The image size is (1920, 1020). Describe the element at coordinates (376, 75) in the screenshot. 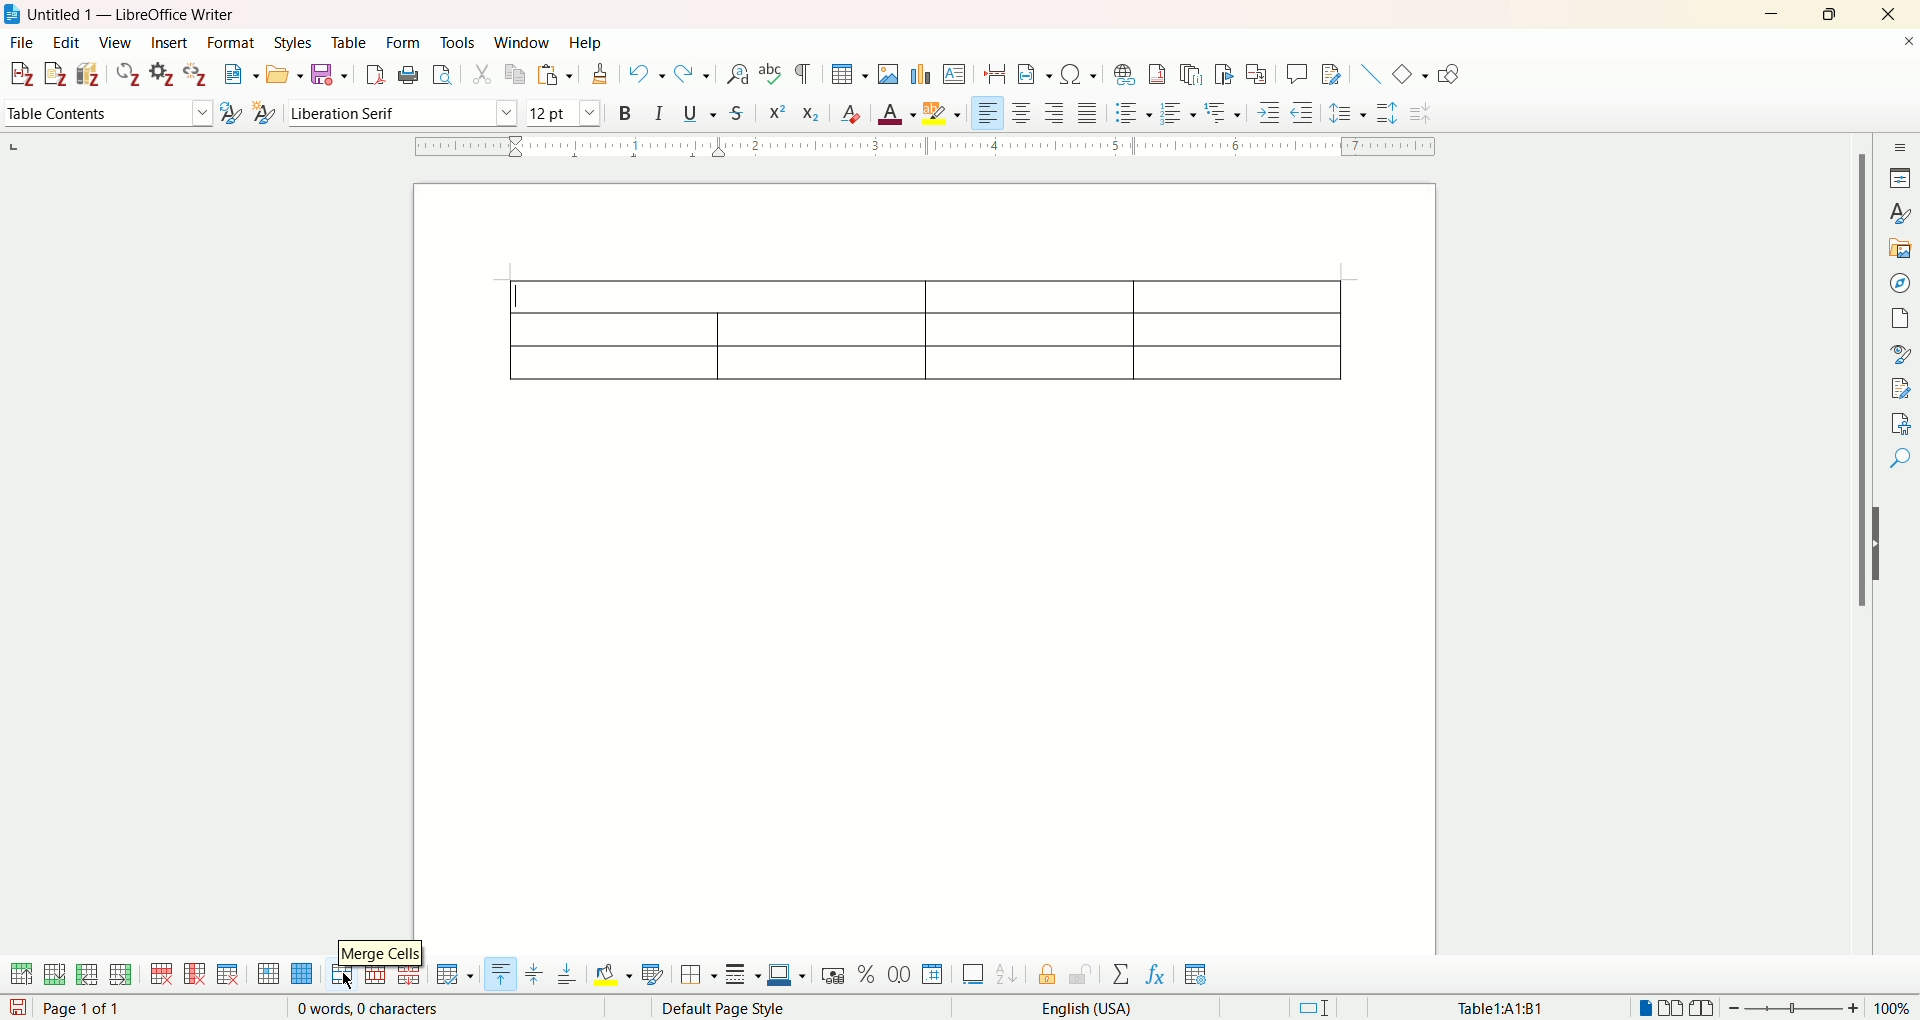

I see `export` at that location.